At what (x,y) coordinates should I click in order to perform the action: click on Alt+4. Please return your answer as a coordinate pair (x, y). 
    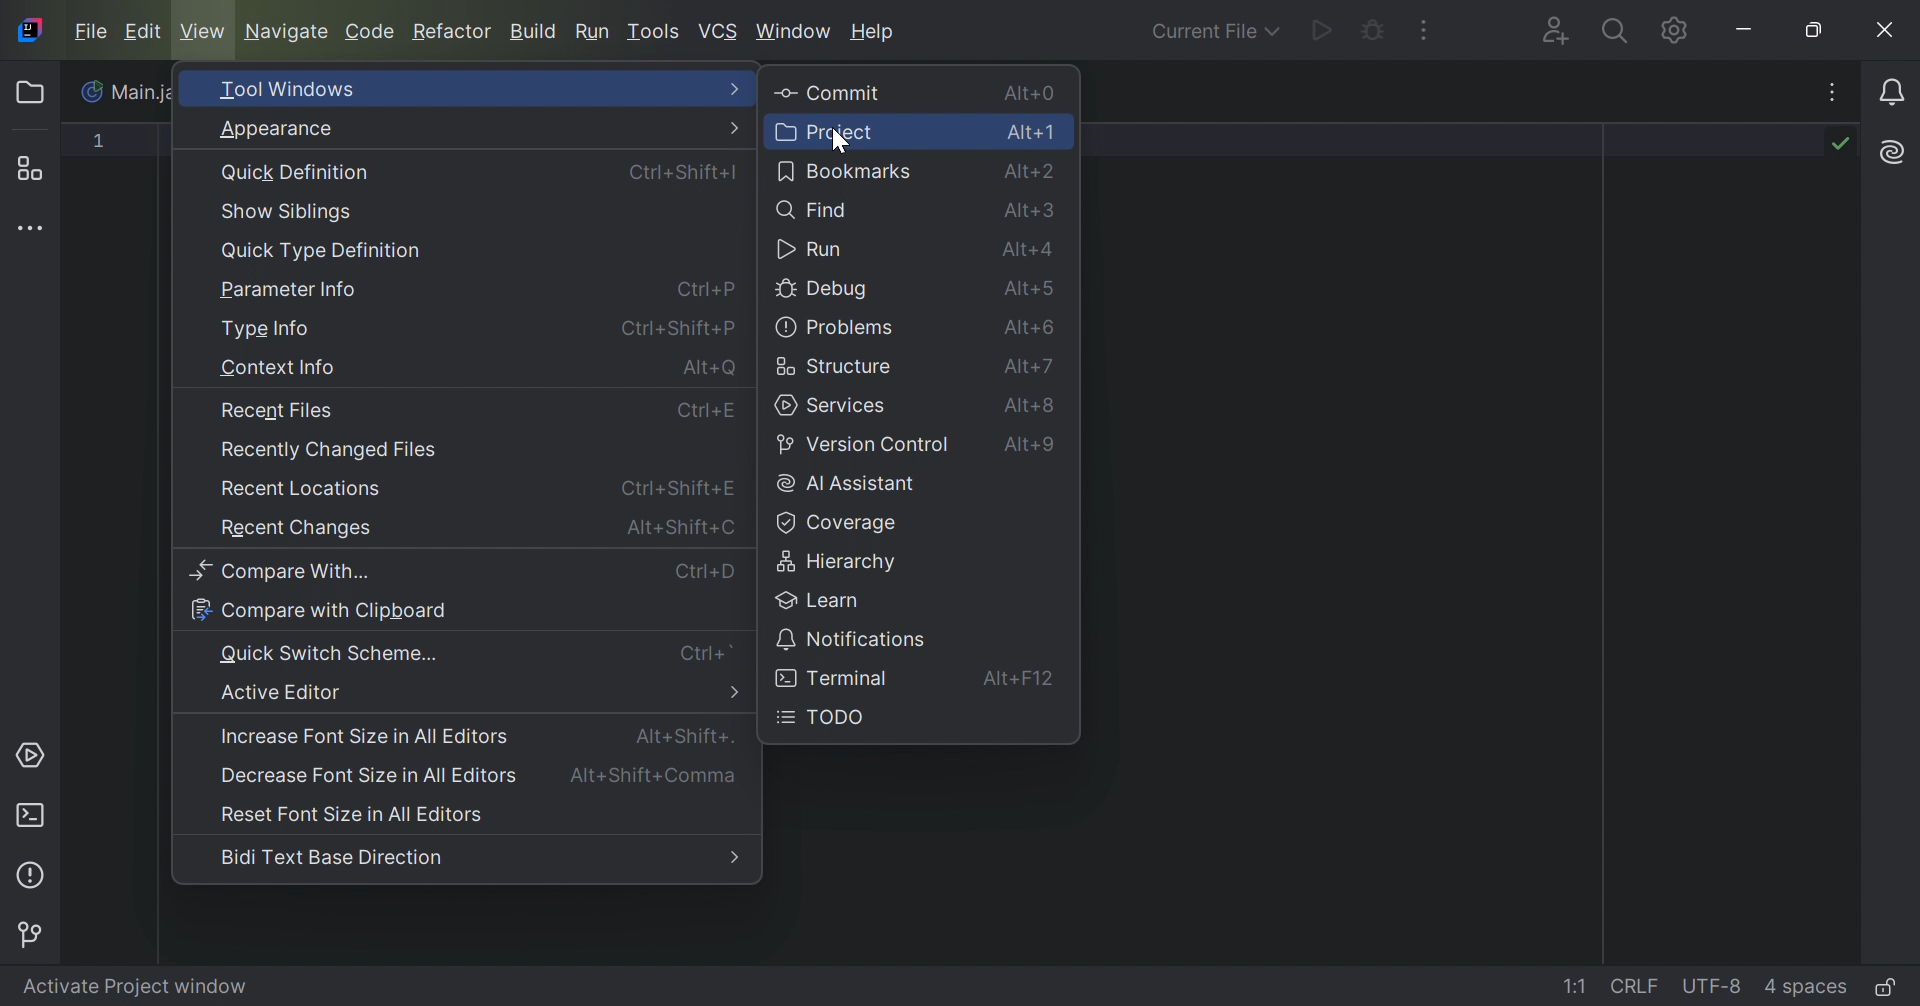
    Looking at the image, I should click on (1031, 252).